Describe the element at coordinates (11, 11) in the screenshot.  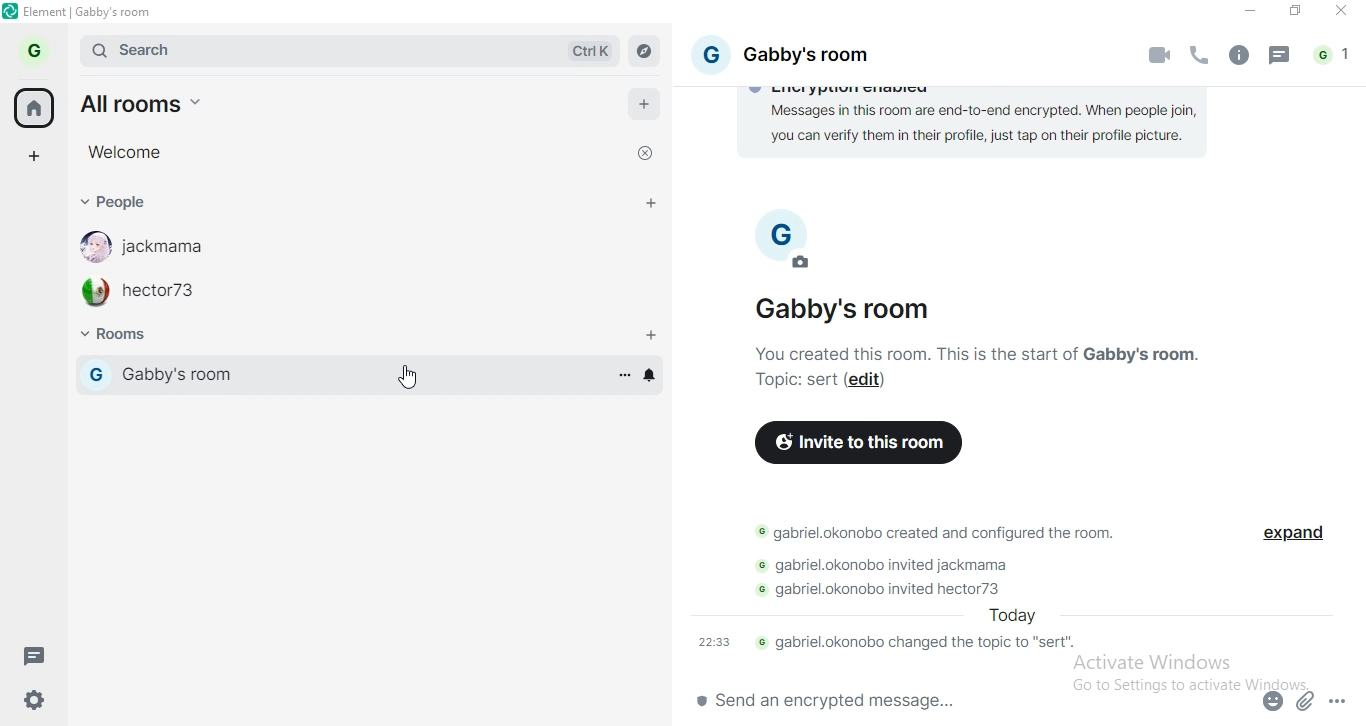
I see `element logo` at that location.